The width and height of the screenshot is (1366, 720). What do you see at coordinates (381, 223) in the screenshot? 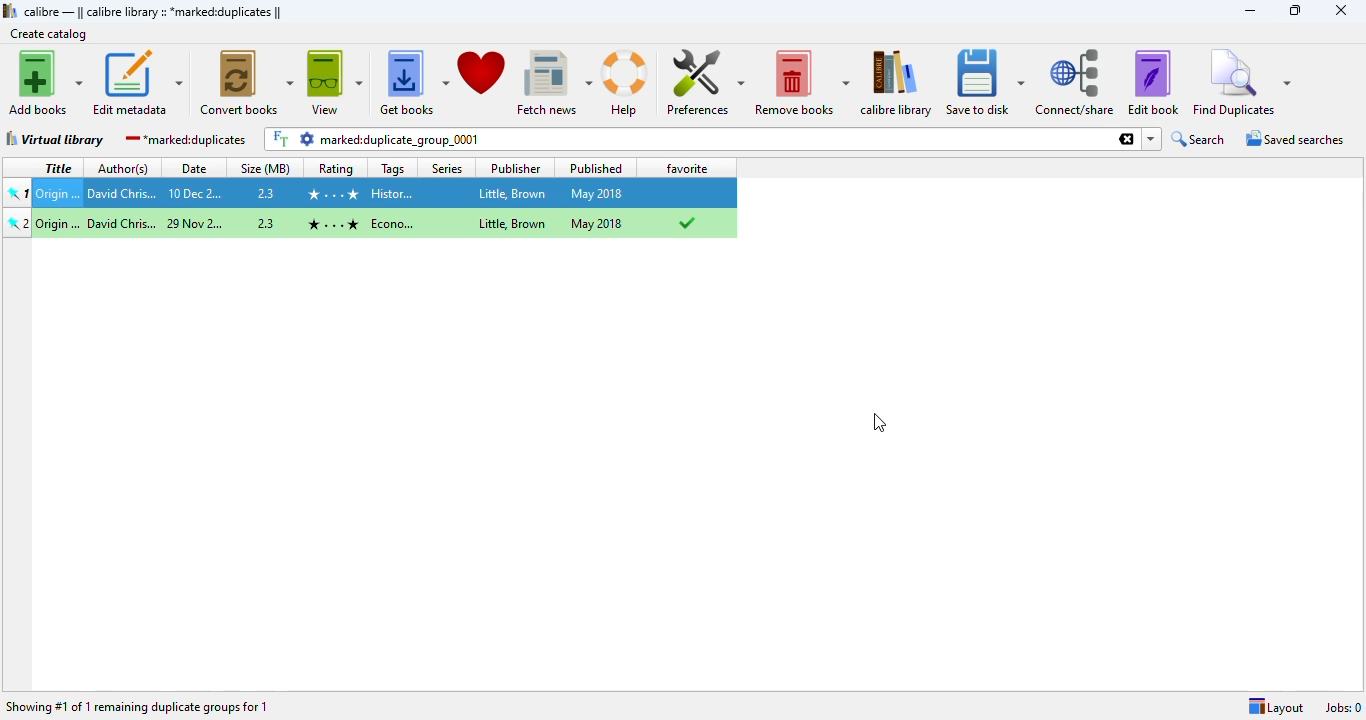
I see `origin...Origin...David Chris...29 Dec 2...2.3 History... Little, Brown May 2018` at bounding box center [381, 223].